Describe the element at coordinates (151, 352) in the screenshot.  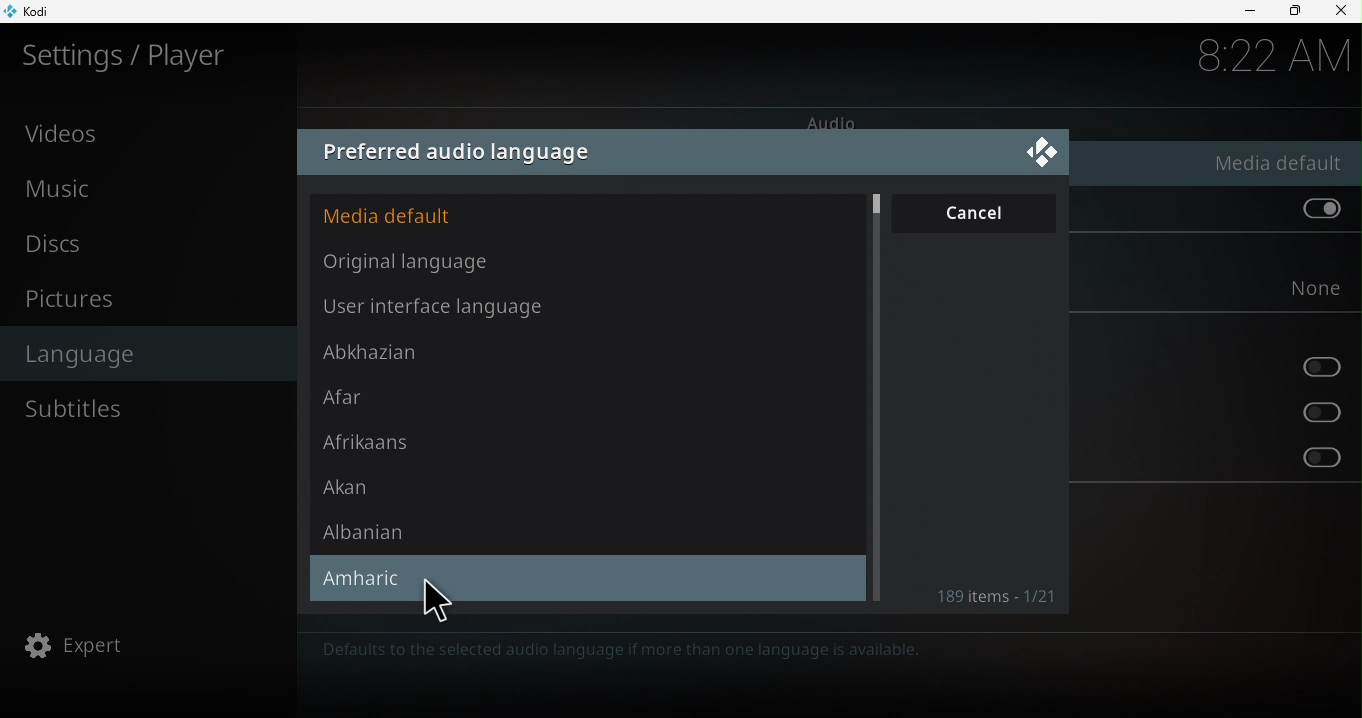
I see `Language` at that location.